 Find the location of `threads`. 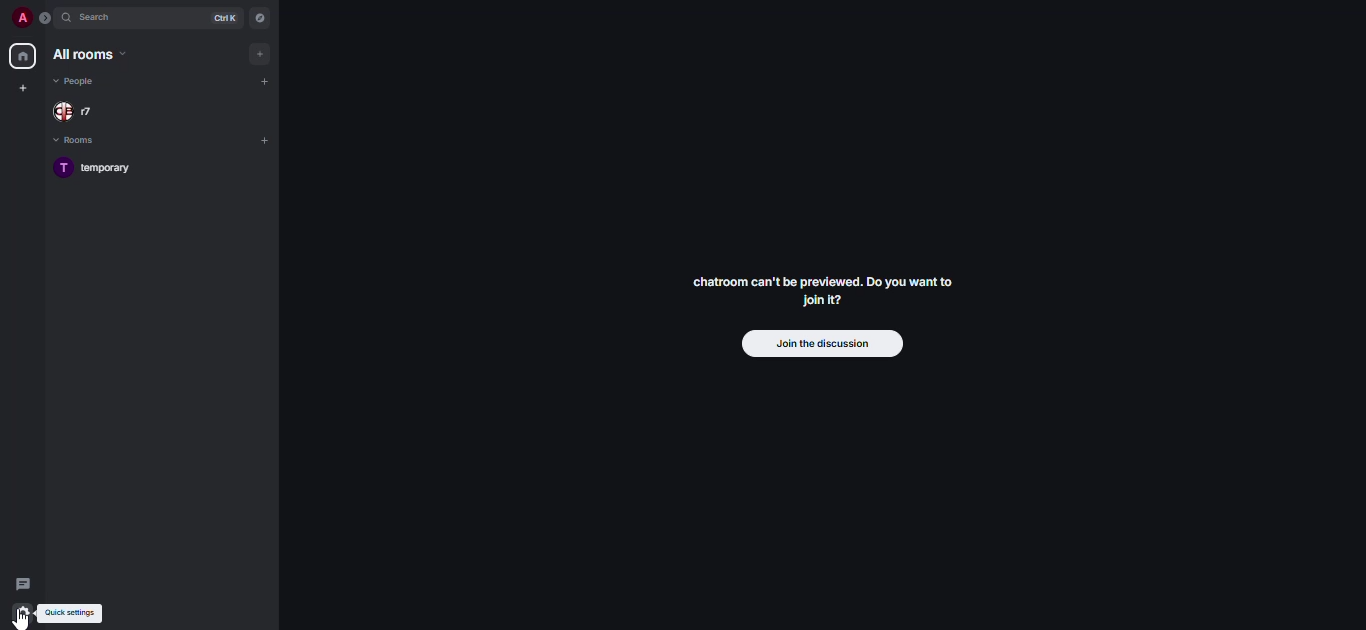

threads is located at coordinates (21, 583).